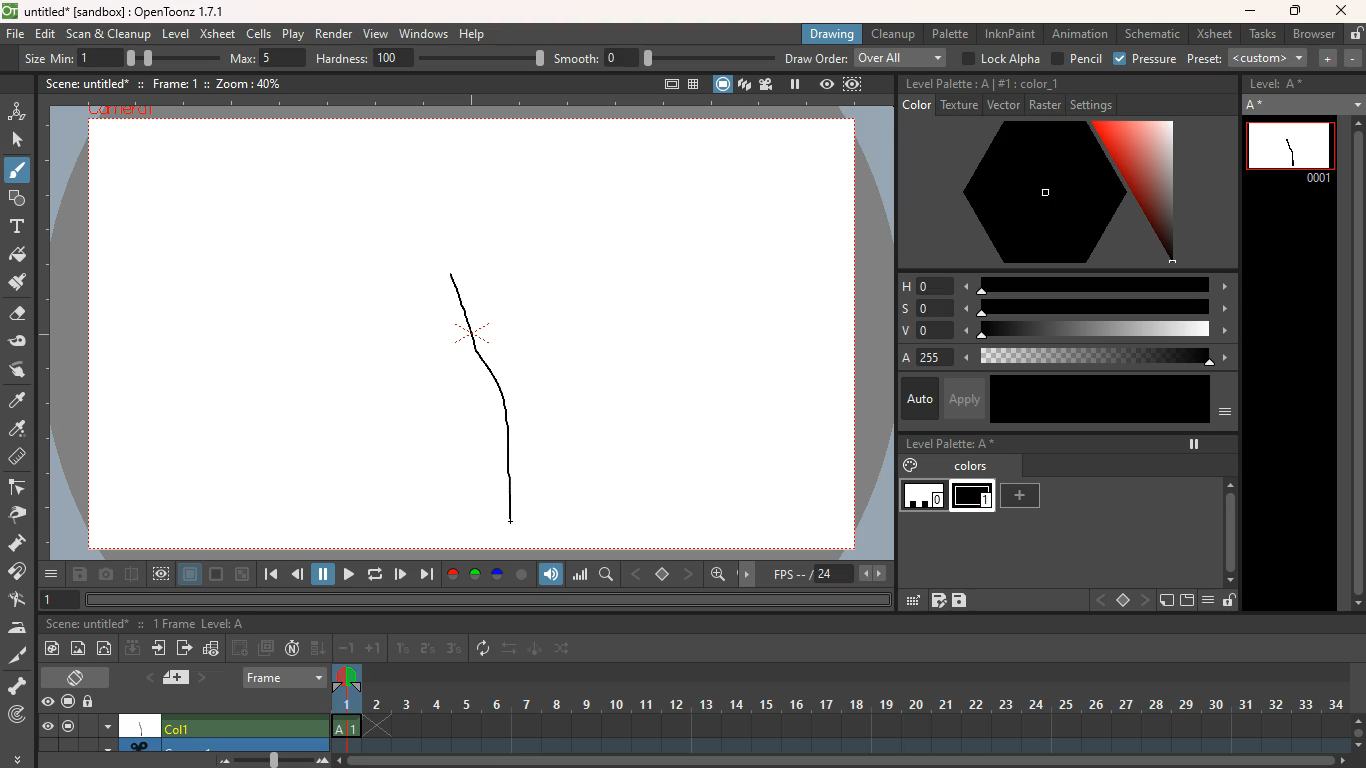 The height and width of the screenshot is (768, 1366). What do you see at coordinates (106, 746) in the screenshot?
I see `down arrow` at bounding box center [106, 746].